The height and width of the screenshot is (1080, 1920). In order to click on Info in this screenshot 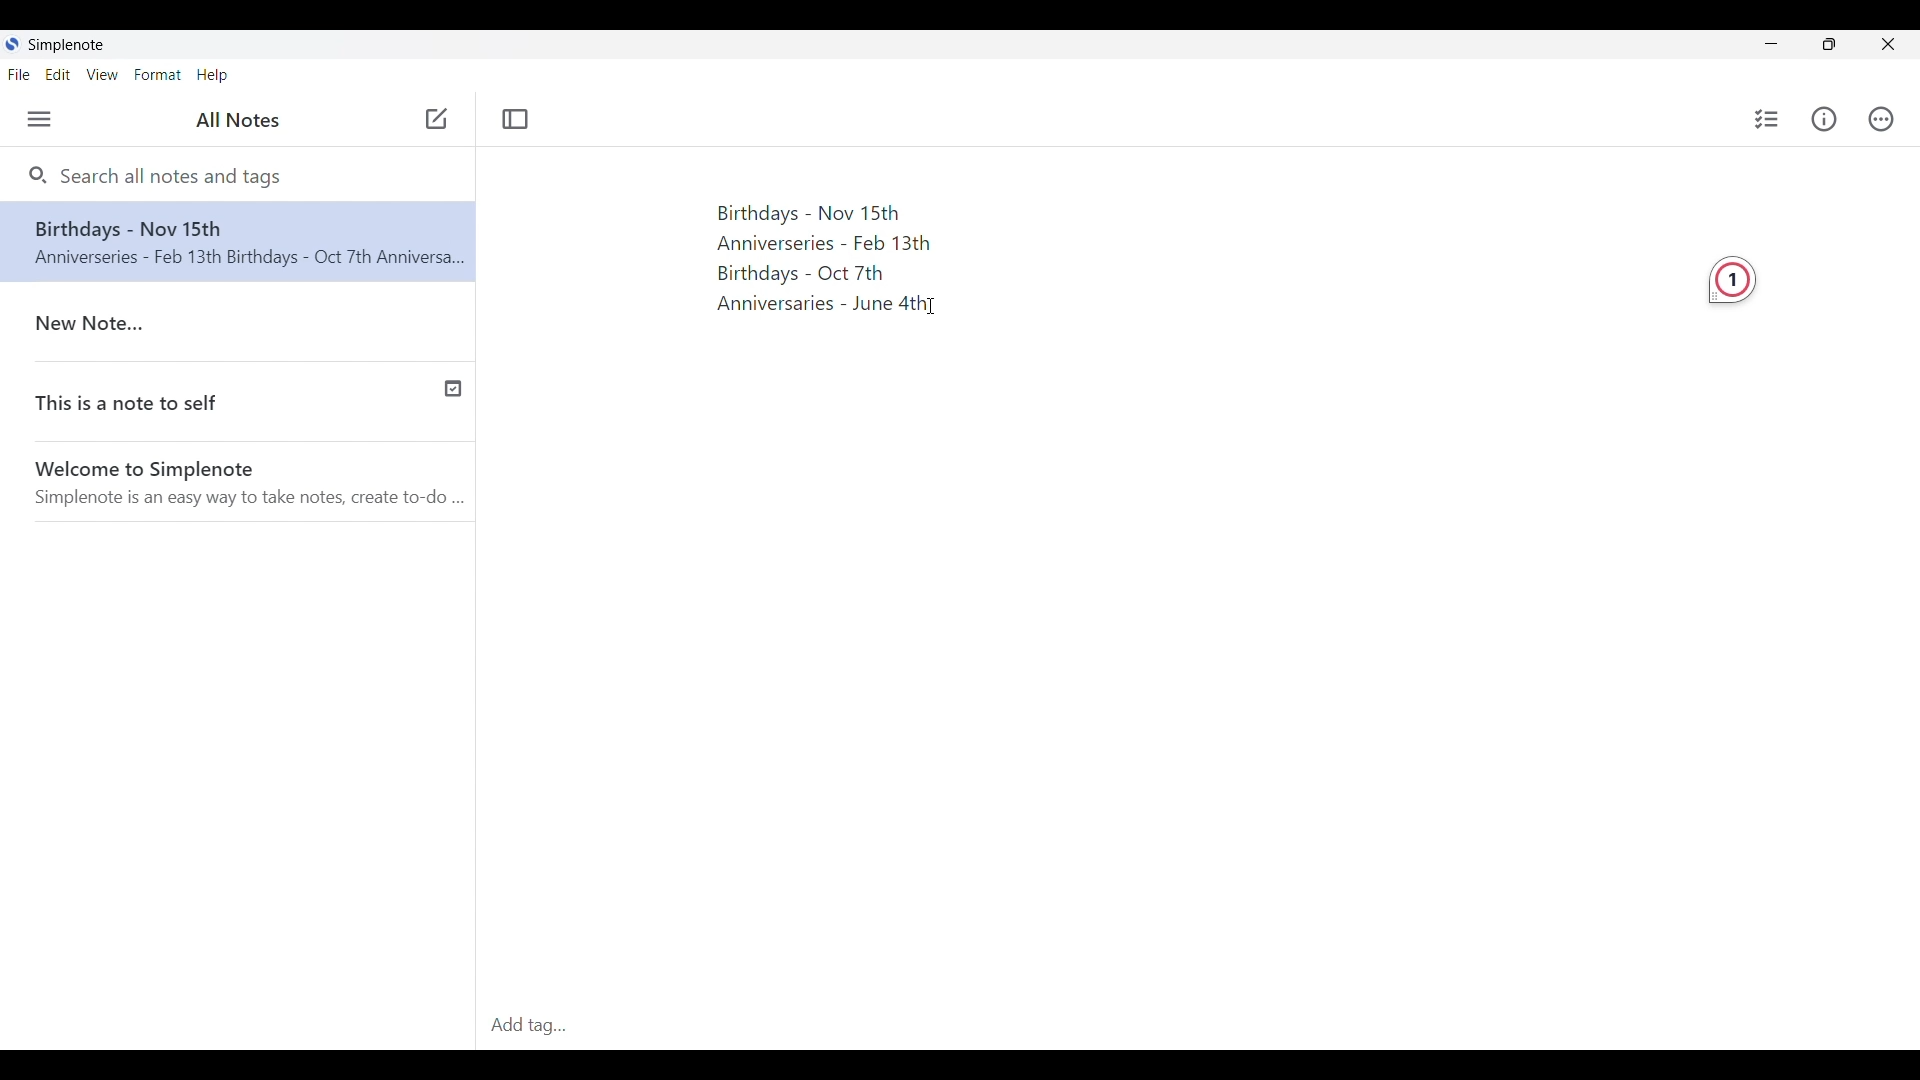, I will do `click(1824, 118)`.